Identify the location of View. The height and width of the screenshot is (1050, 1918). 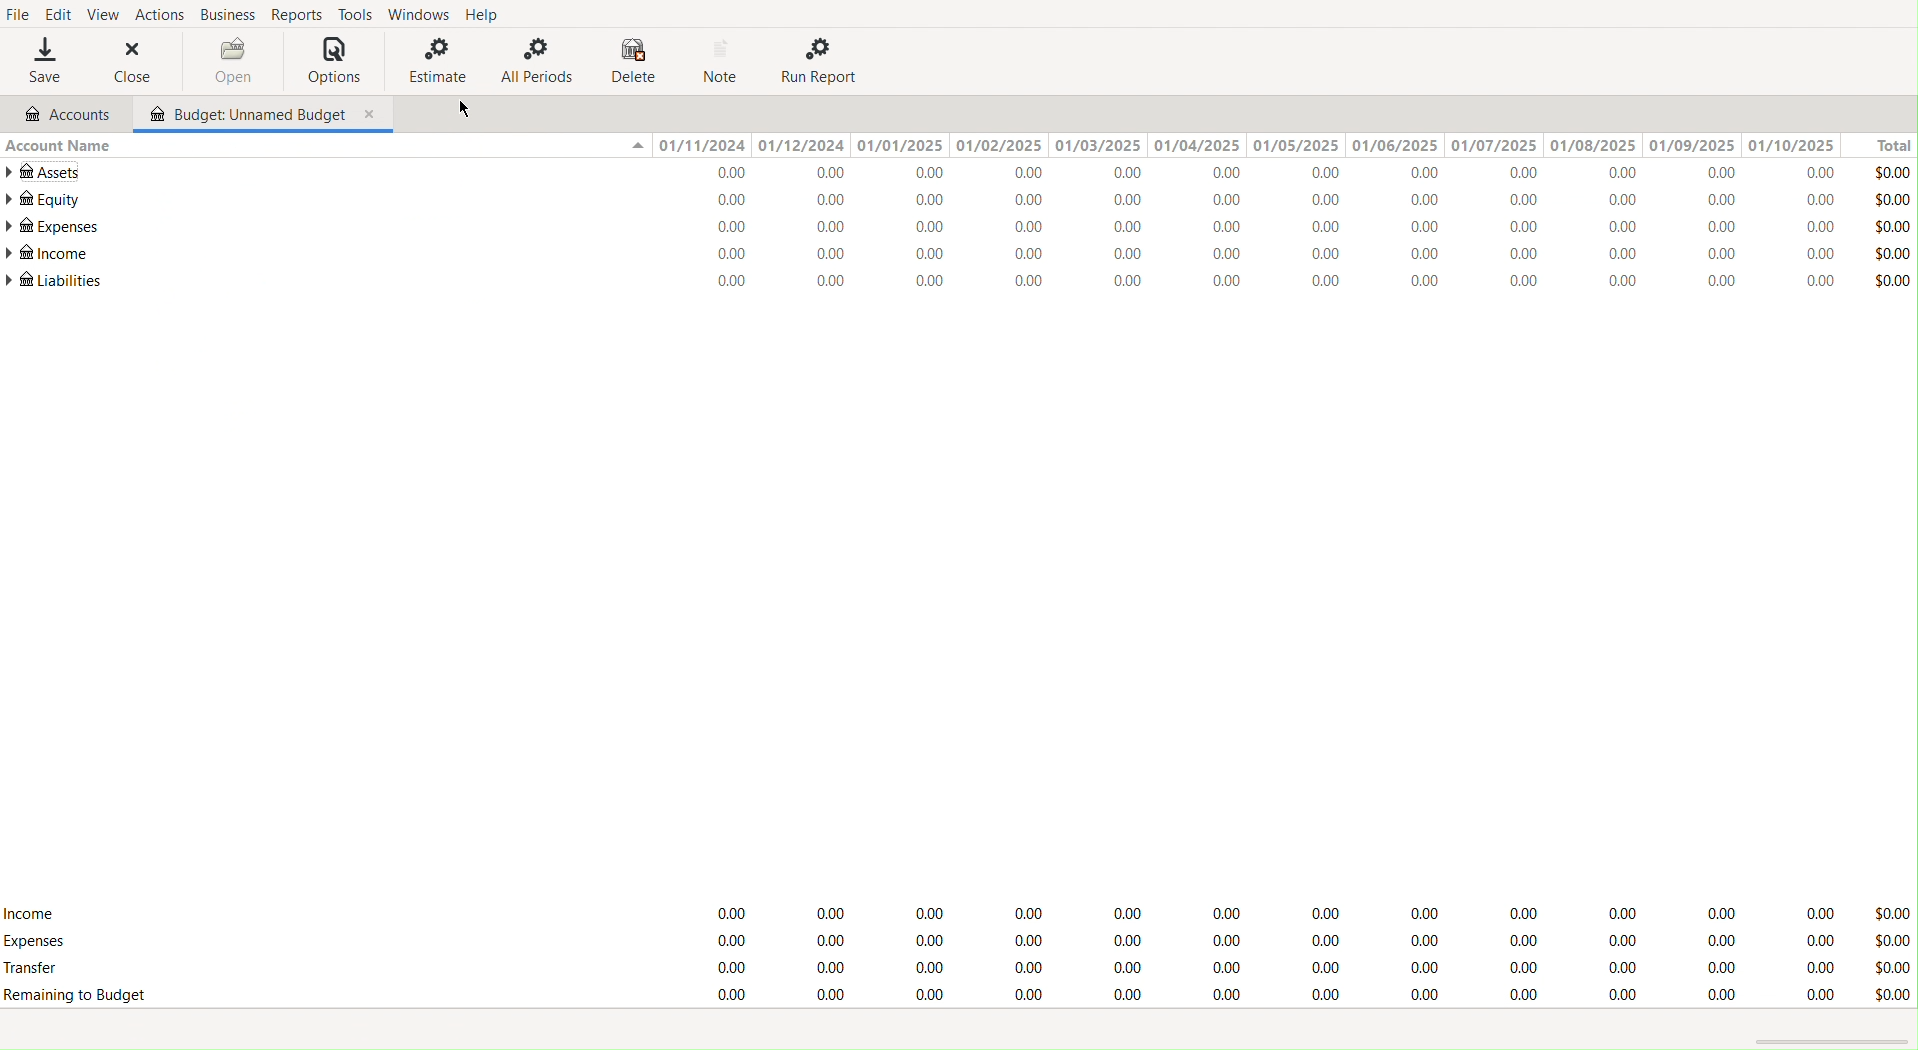
(104, 14).